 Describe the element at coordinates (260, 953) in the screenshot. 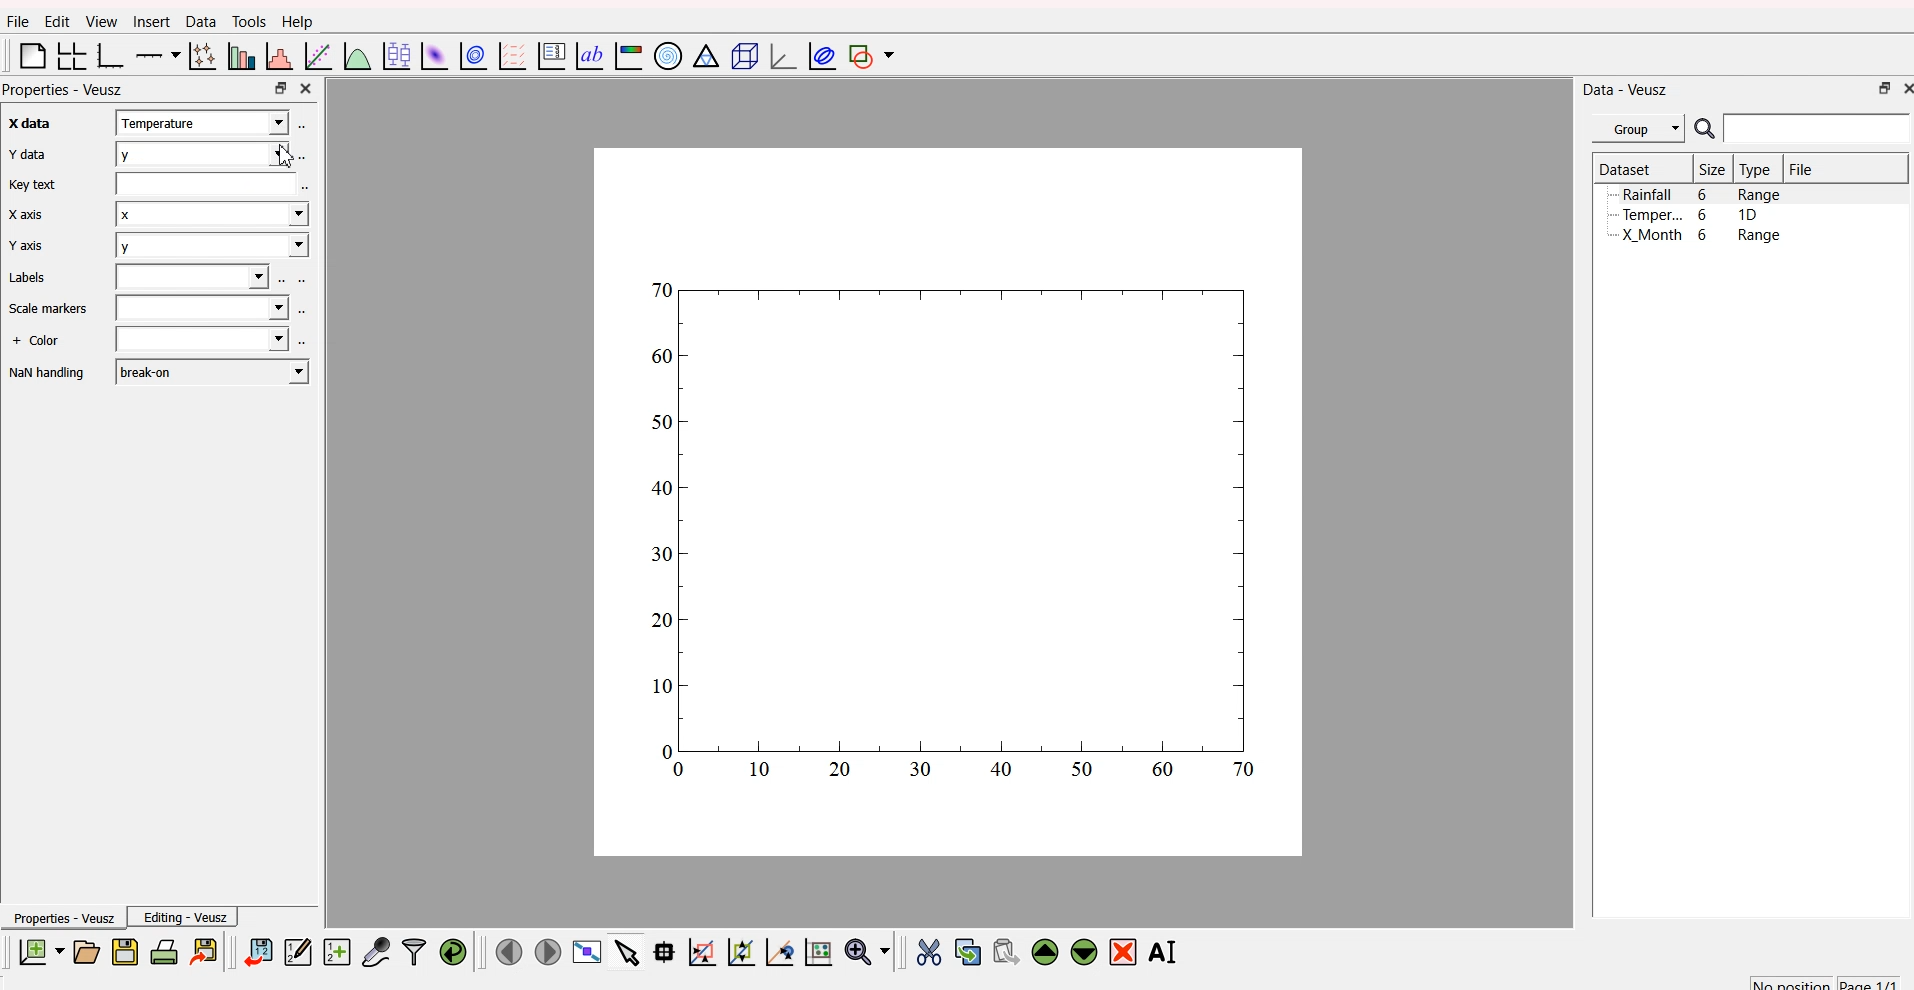

I see `import data` at that location.